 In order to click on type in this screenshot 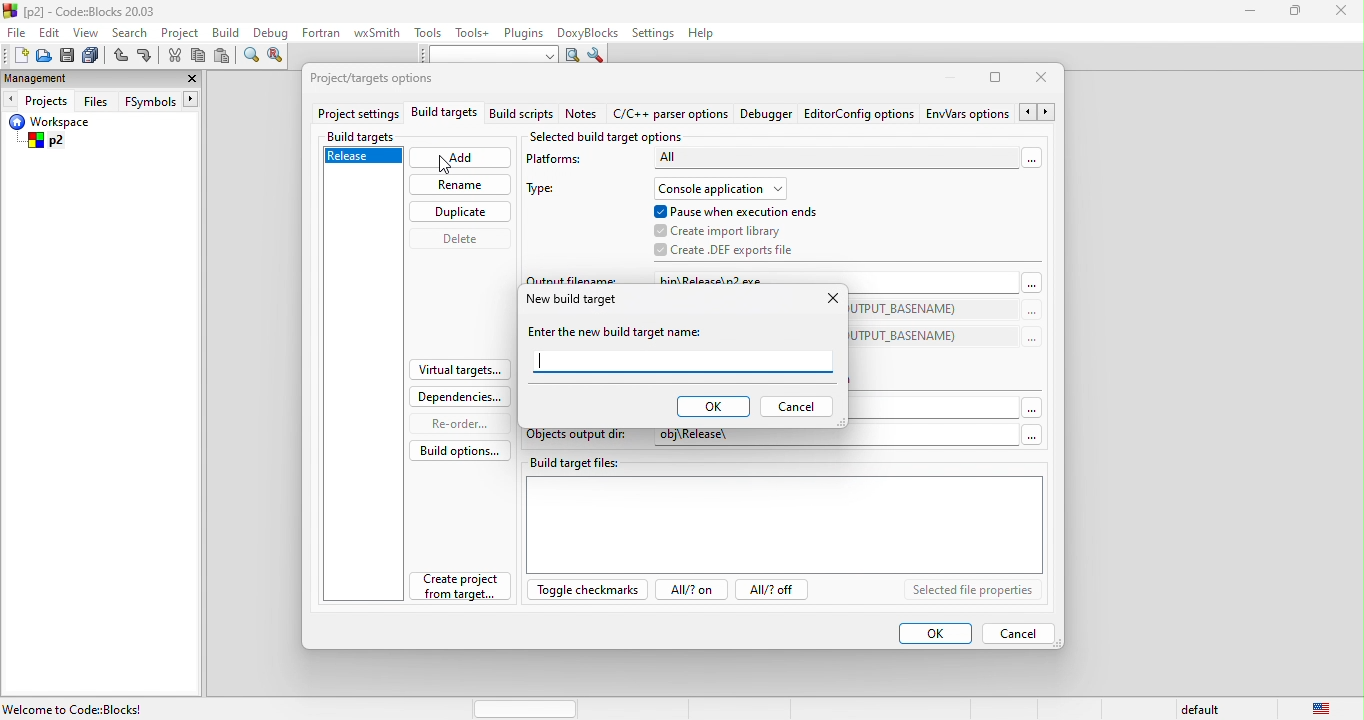, I will do `click(550, 190)`.